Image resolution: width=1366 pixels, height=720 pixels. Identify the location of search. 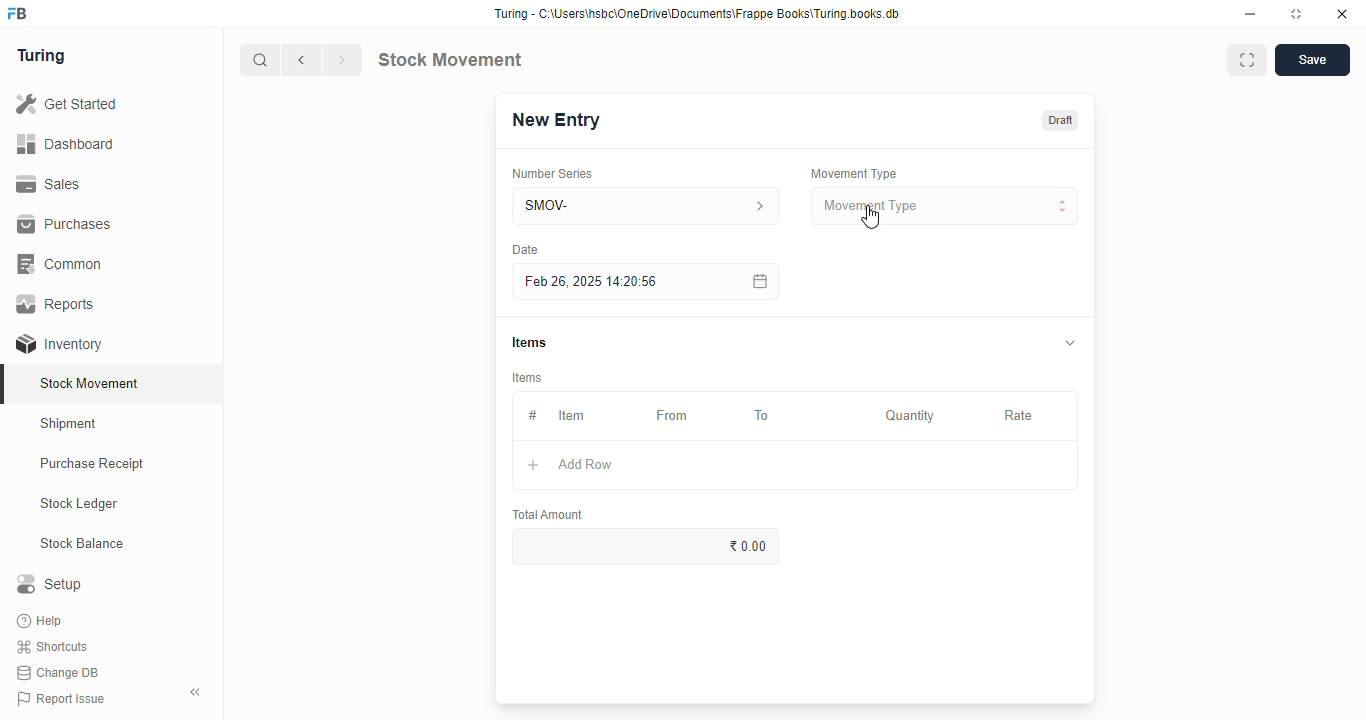
(261, 60).